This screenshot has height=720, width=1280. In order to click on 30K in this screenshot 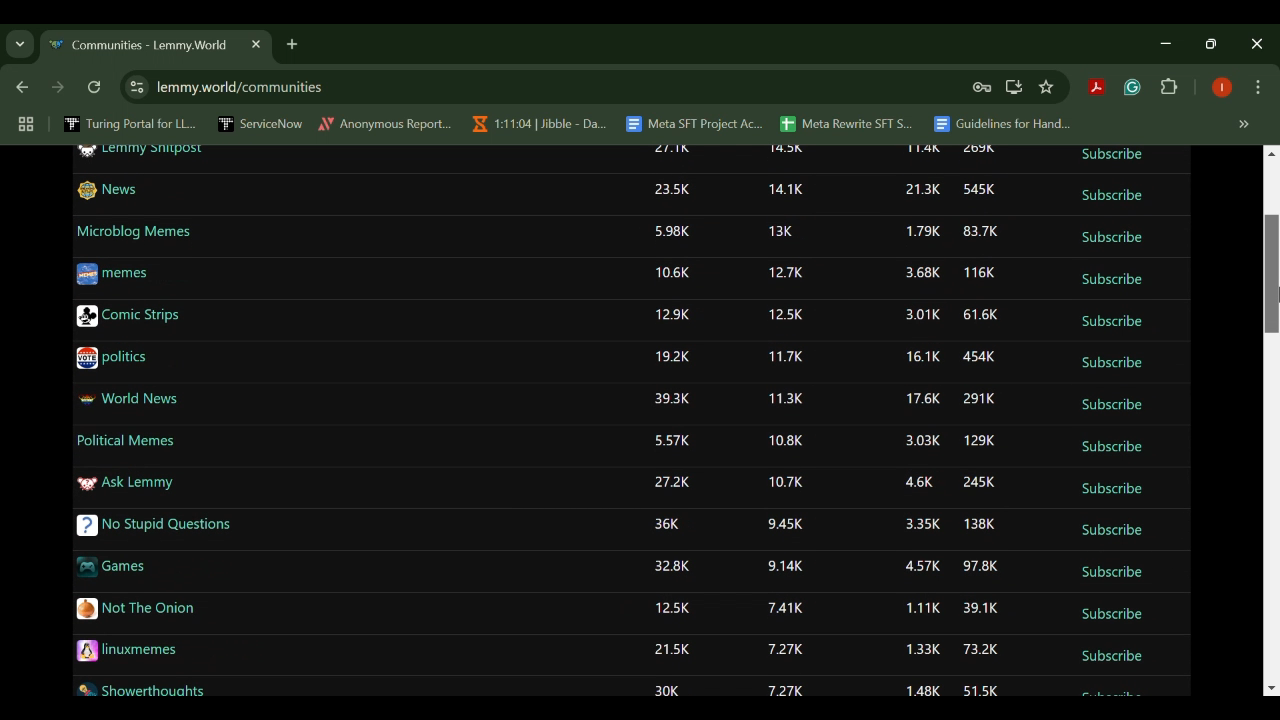, I will do `click(667, 691)`.